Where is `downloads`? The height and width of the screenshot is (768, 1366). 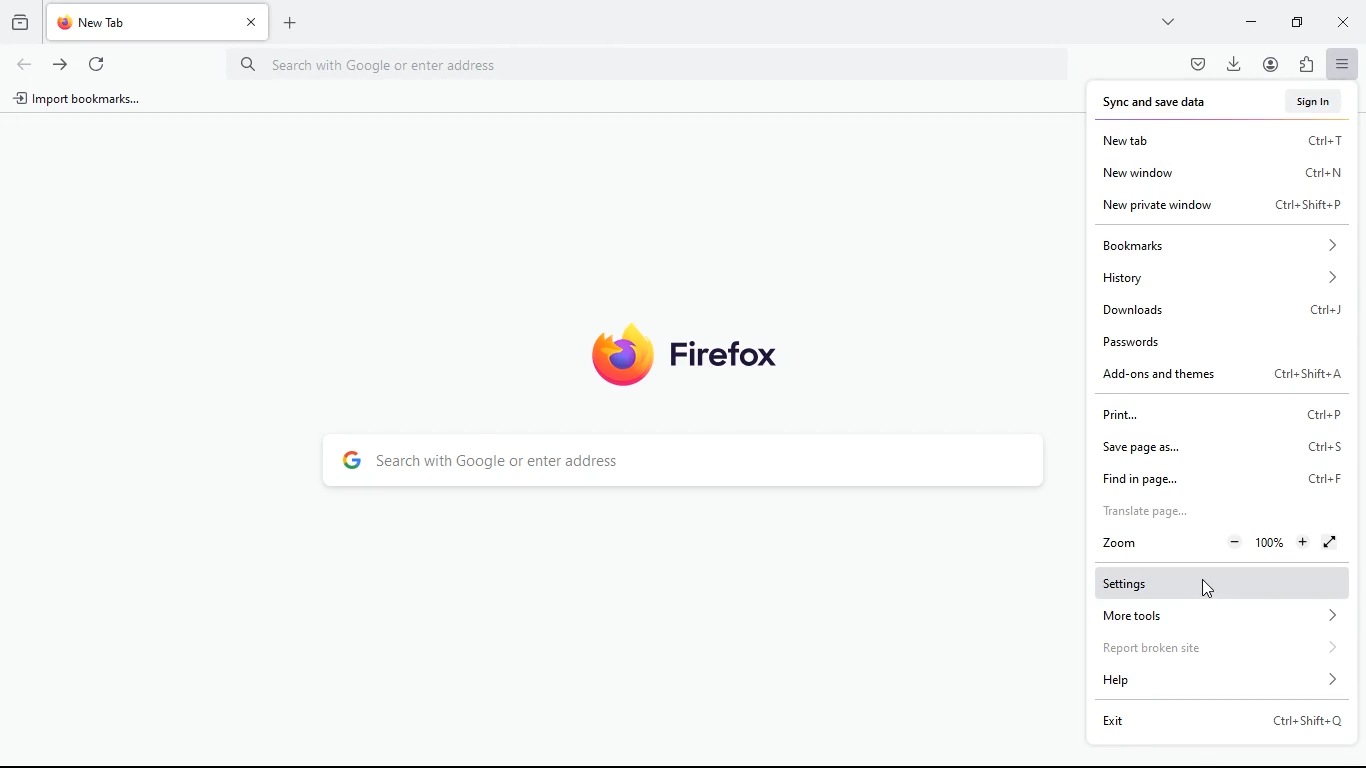 downloads is located at coordinates (1223, 312).